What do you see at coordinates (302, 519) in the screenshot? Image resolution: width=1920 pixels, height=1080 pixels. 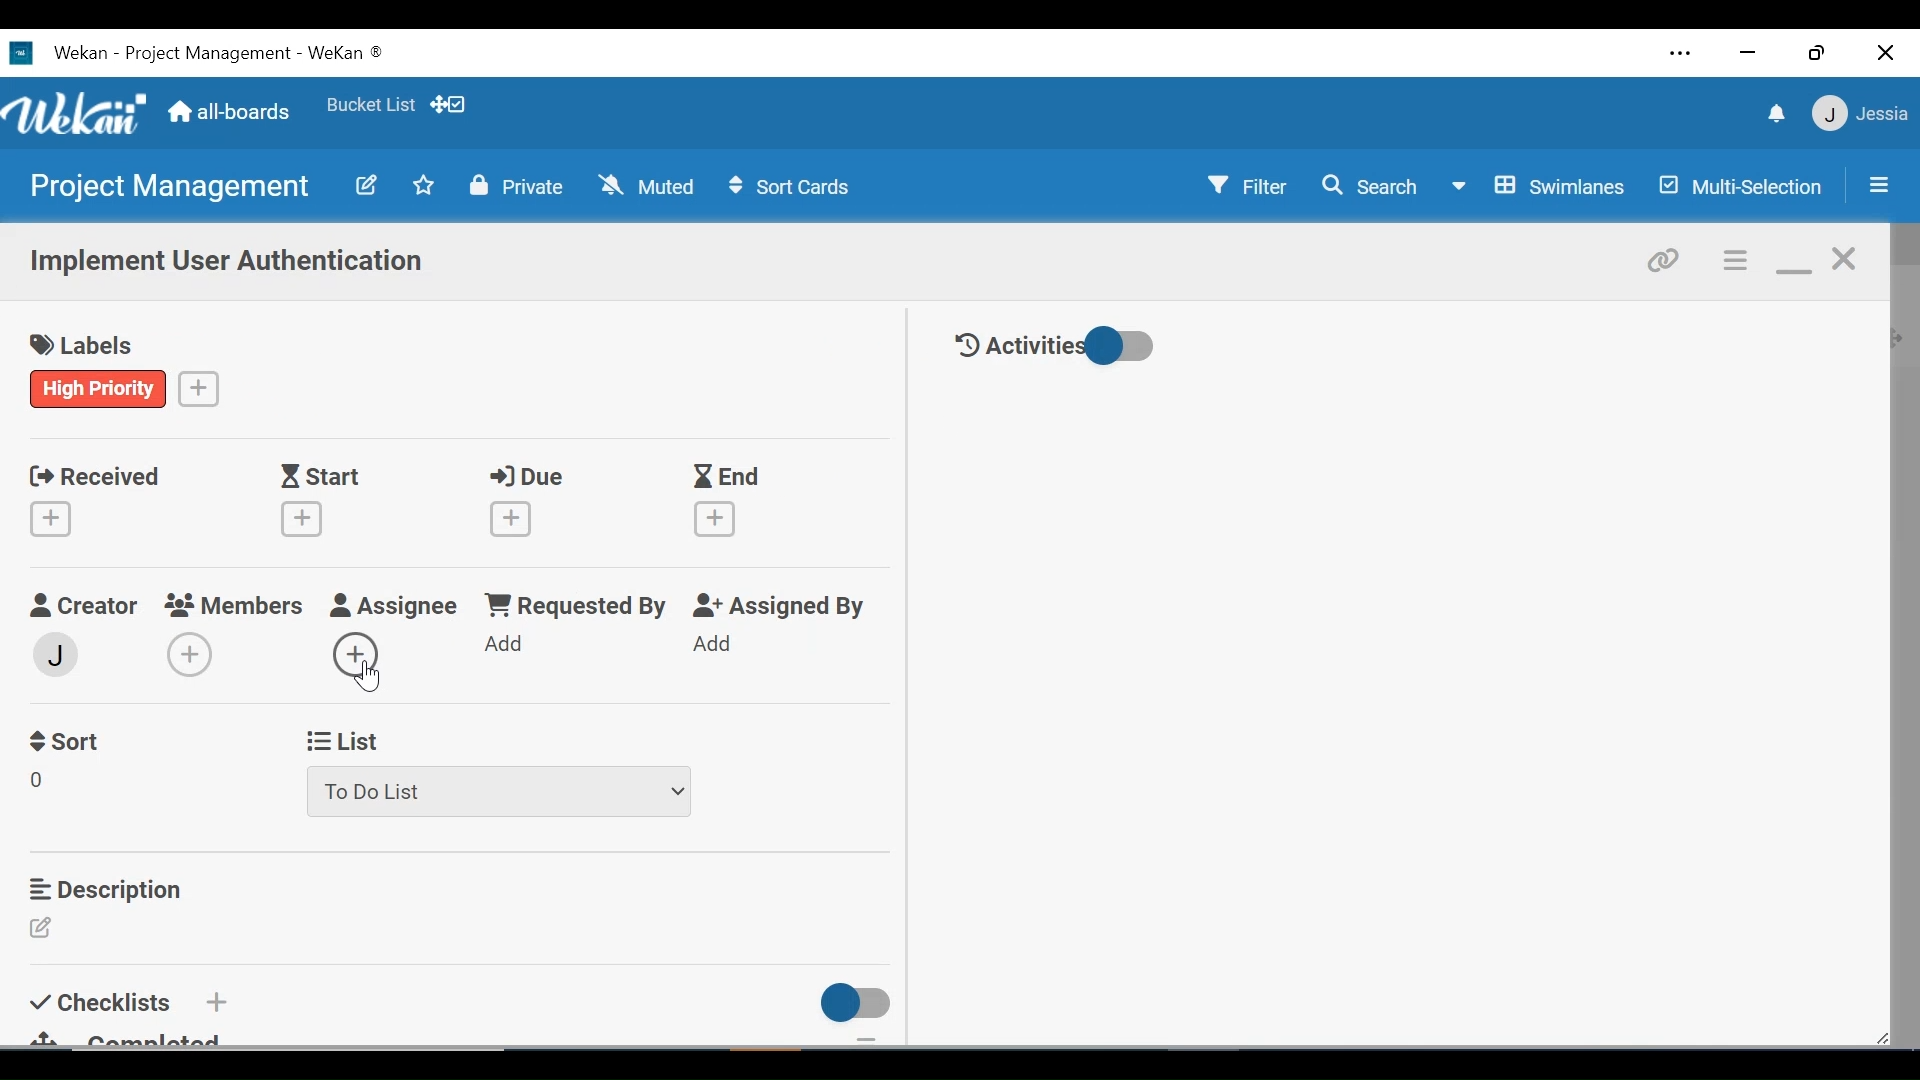 I see `Create Start Date` at bounding box center [302, 519].